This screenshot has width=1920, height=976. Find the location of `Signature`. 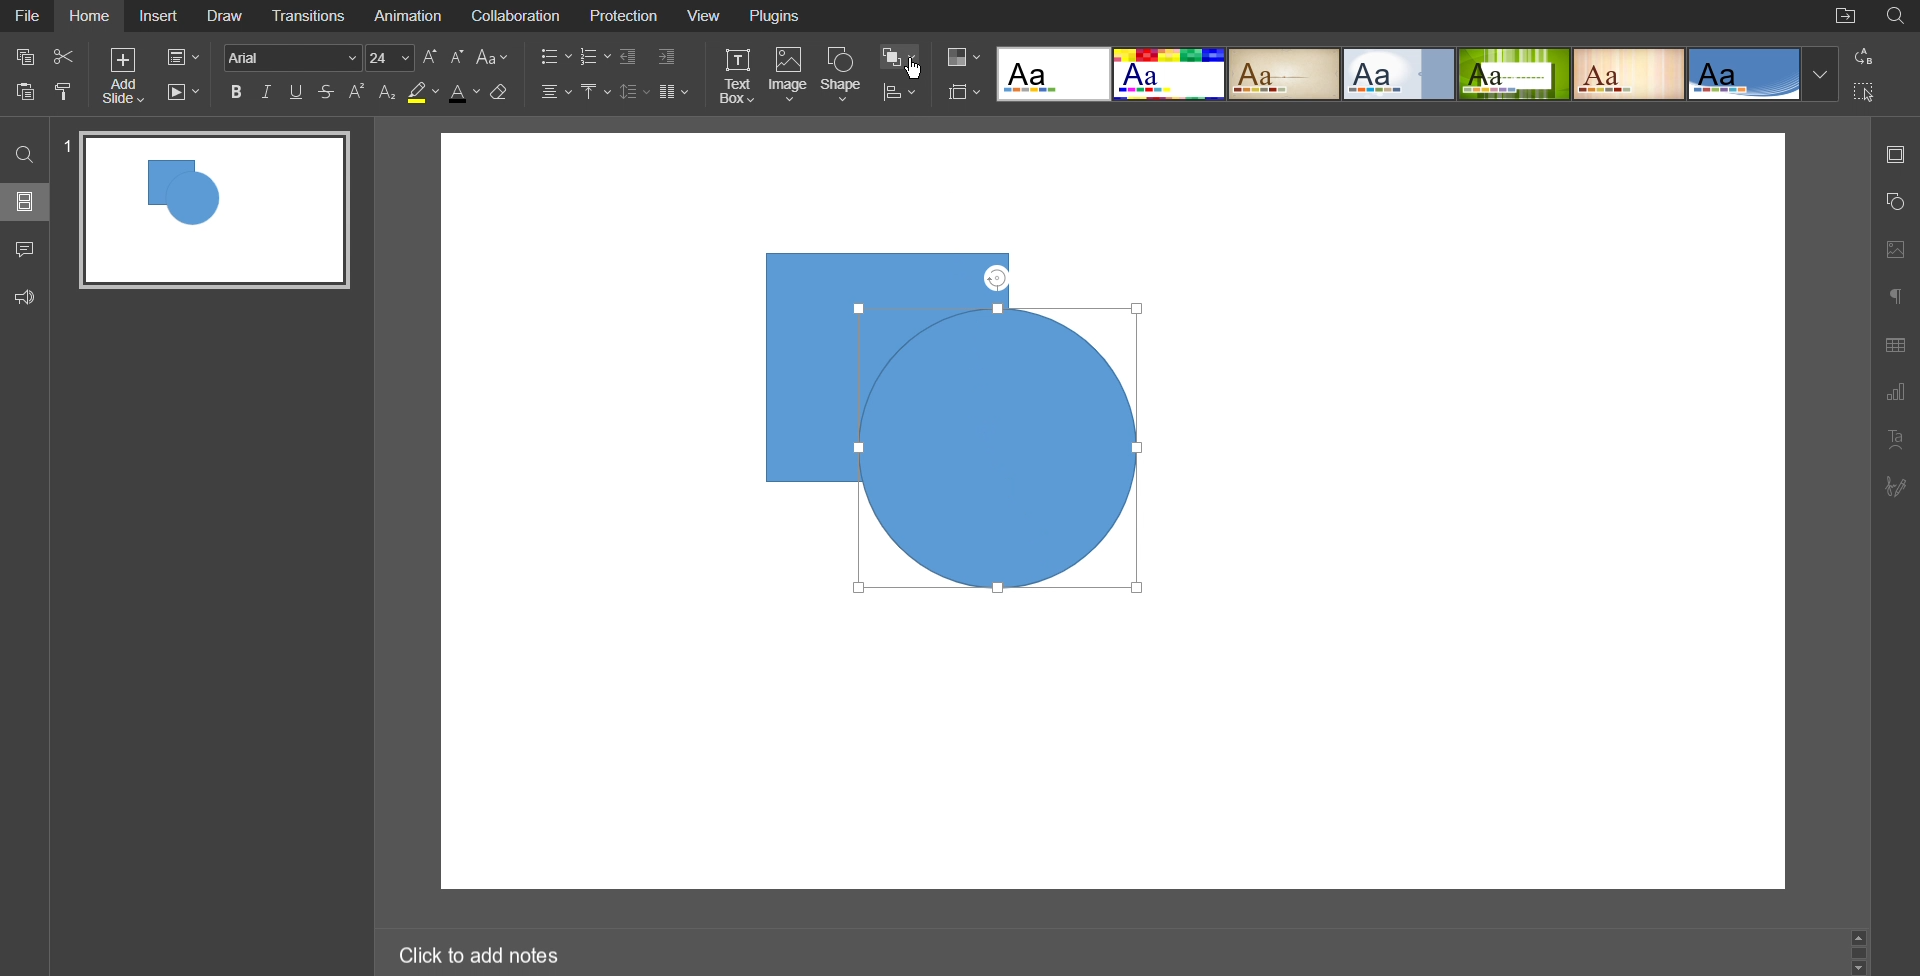

Signature is located at coordinates (1894, 486).